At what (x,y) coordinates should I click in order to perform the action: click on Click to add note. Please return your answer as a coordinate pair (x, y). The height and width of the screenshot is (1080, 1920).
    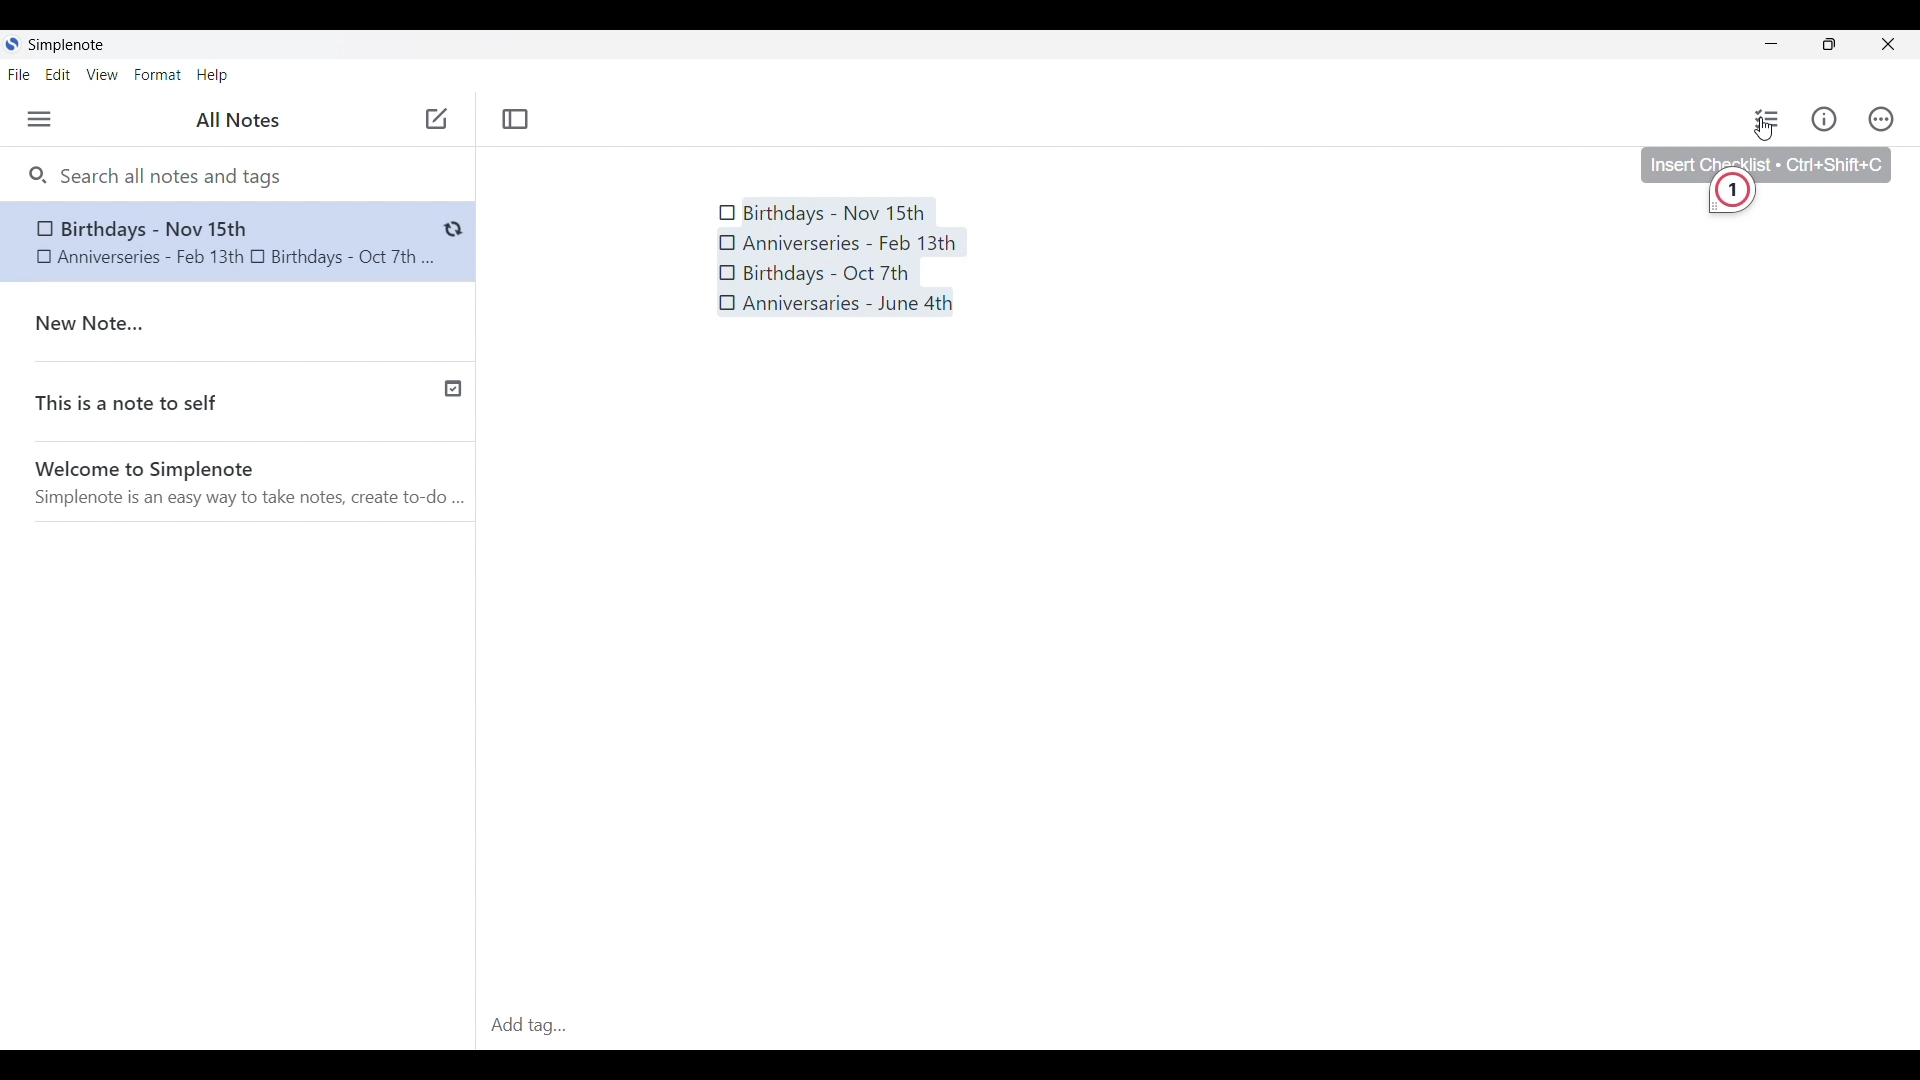
    Looking at the image, I should click on (437, 118).